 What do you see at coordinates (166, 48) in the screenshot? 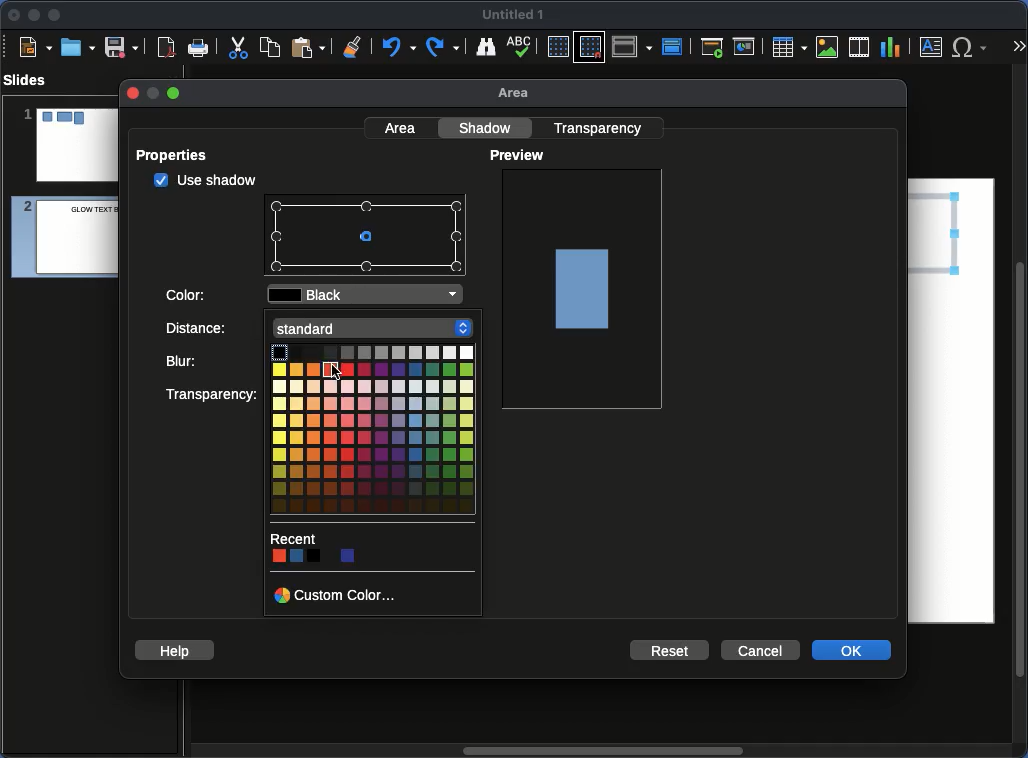
I see `Export as PDF` at bounding box center [166, 48].